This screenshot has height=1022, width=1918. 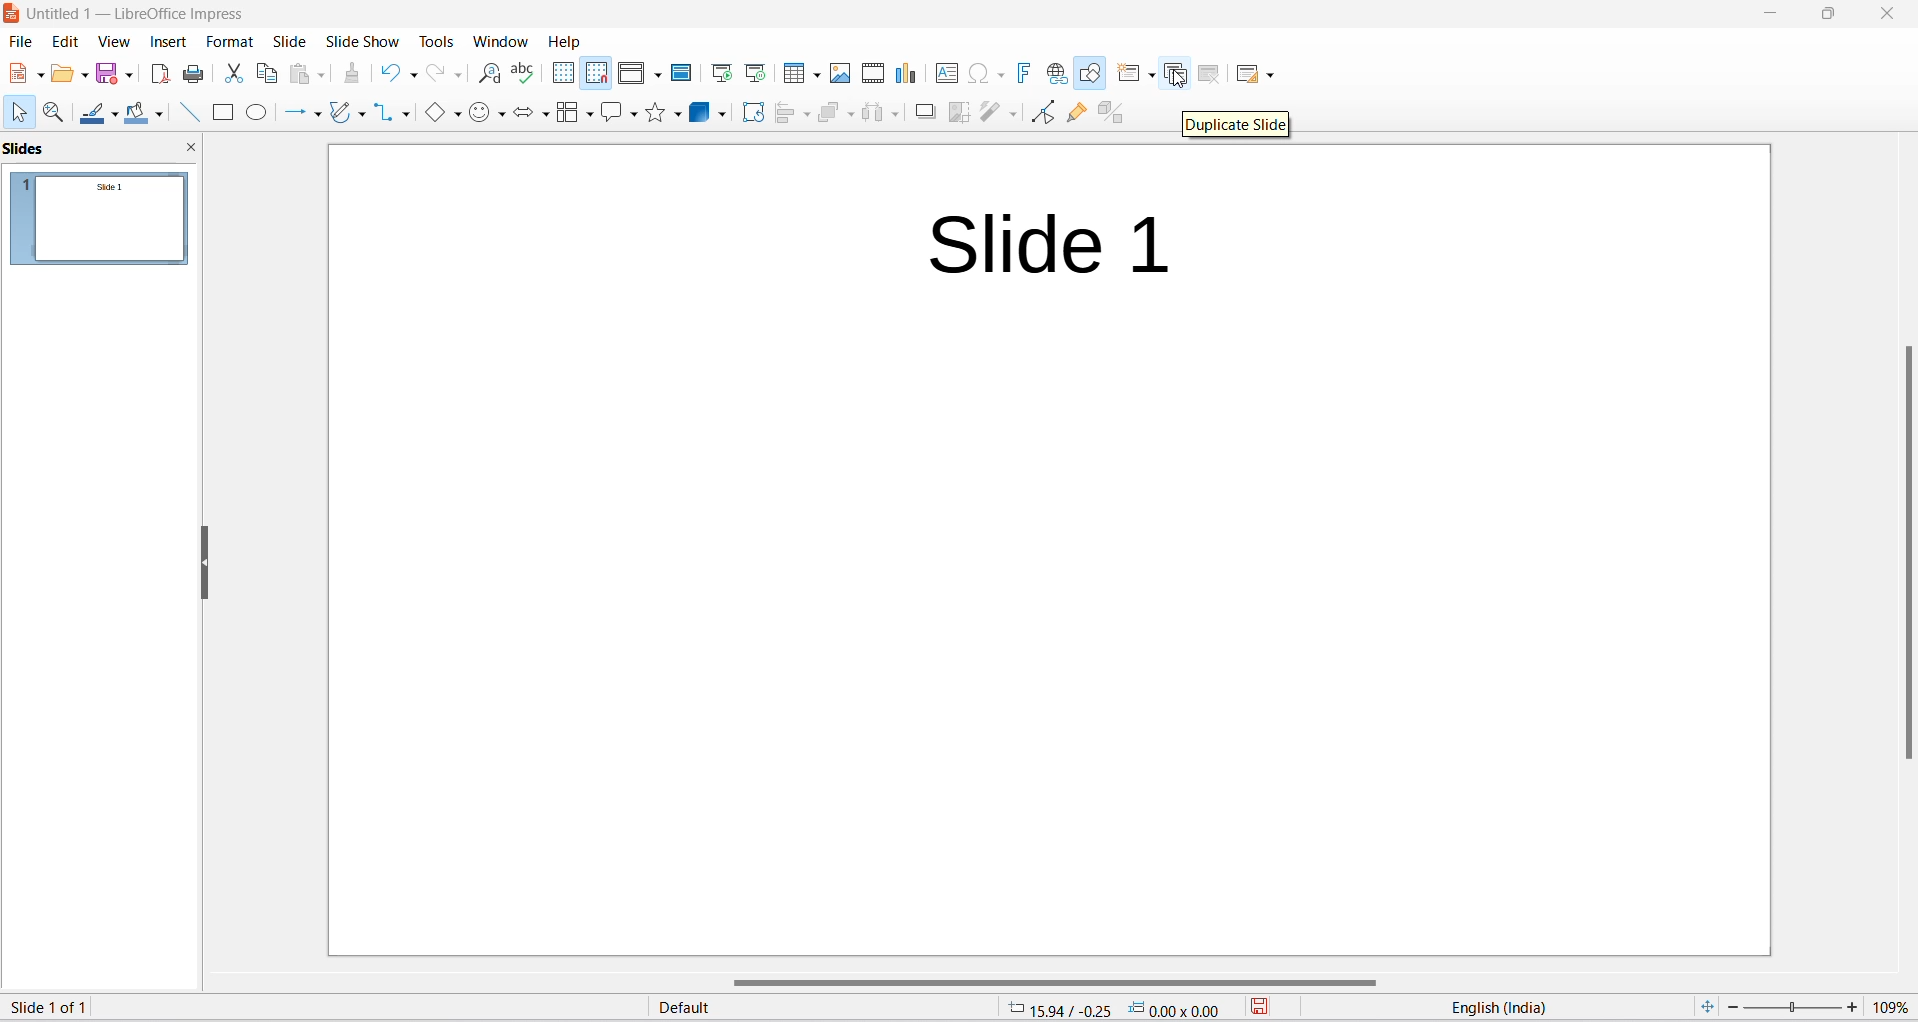 I want to click on cursor placement, so click(x=1110, y=1008).